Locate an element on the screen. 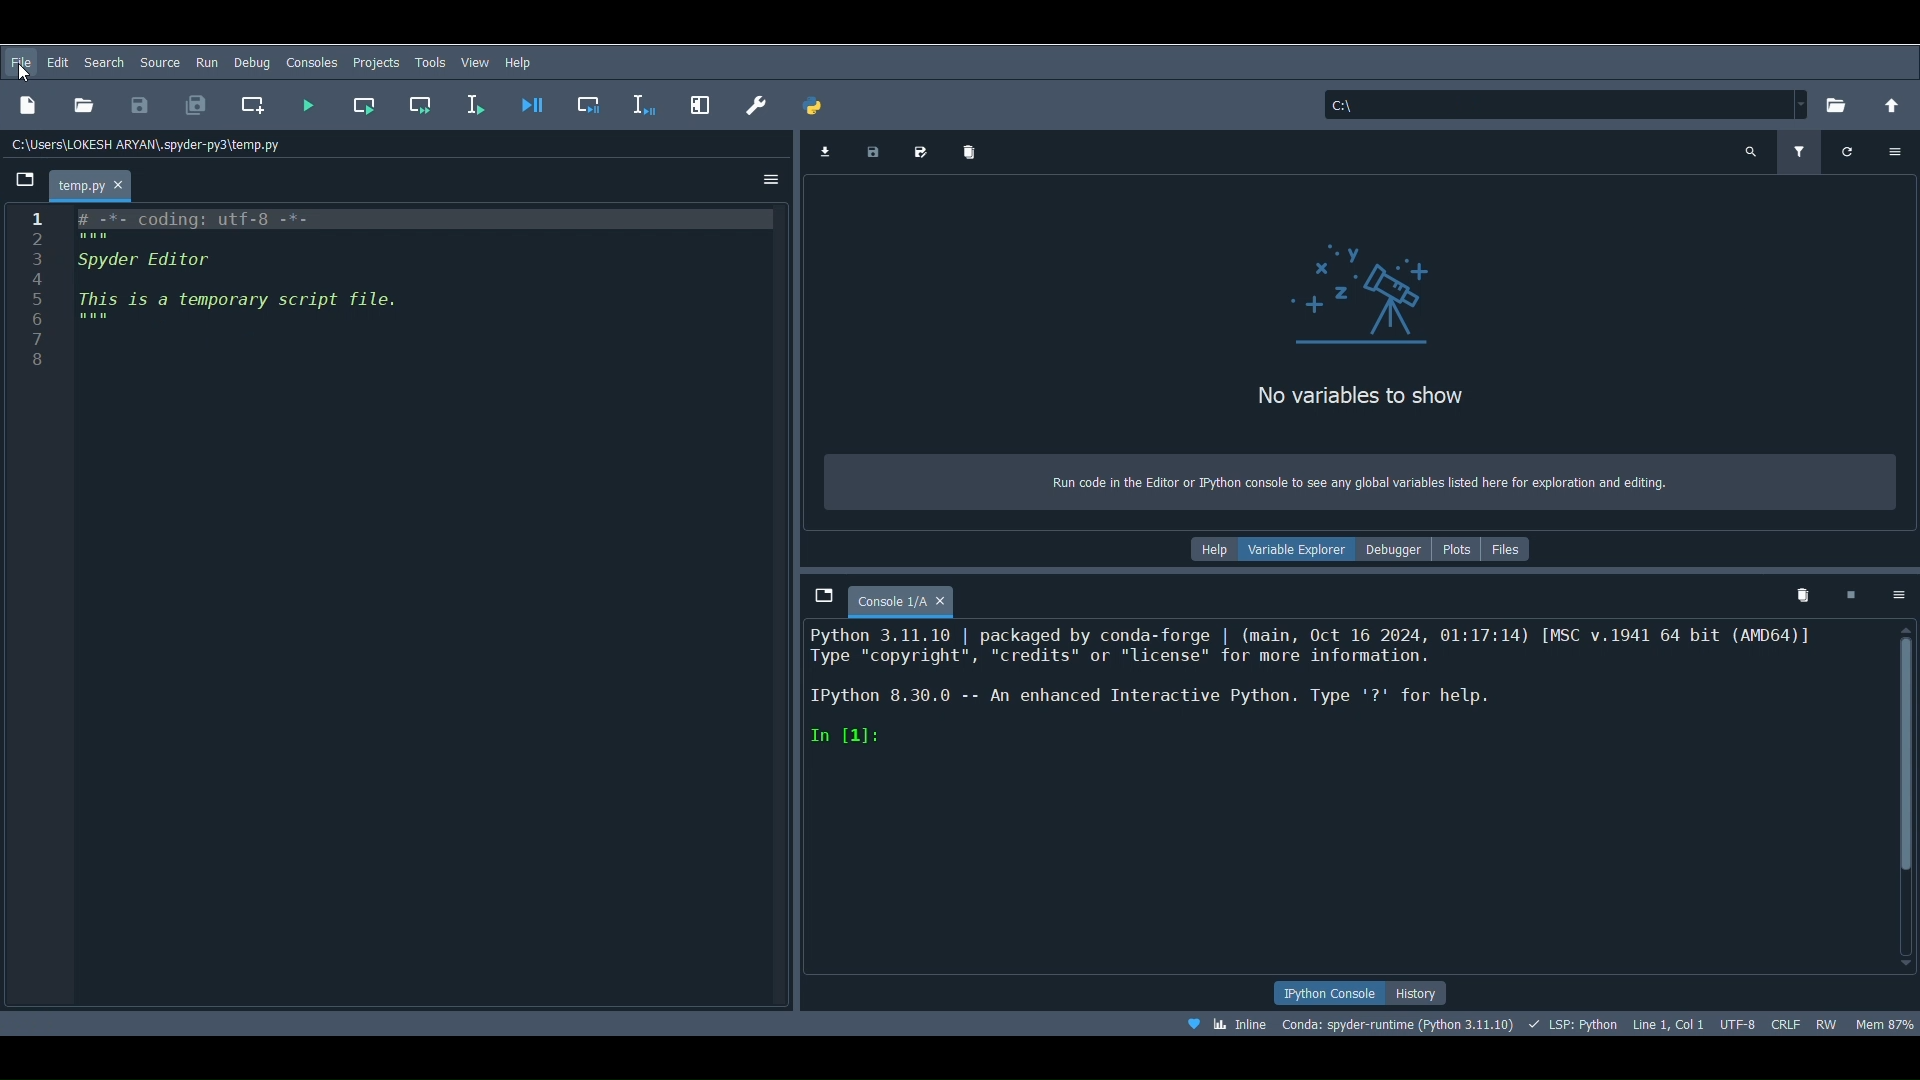  Search is located at coordinates (107, 59).